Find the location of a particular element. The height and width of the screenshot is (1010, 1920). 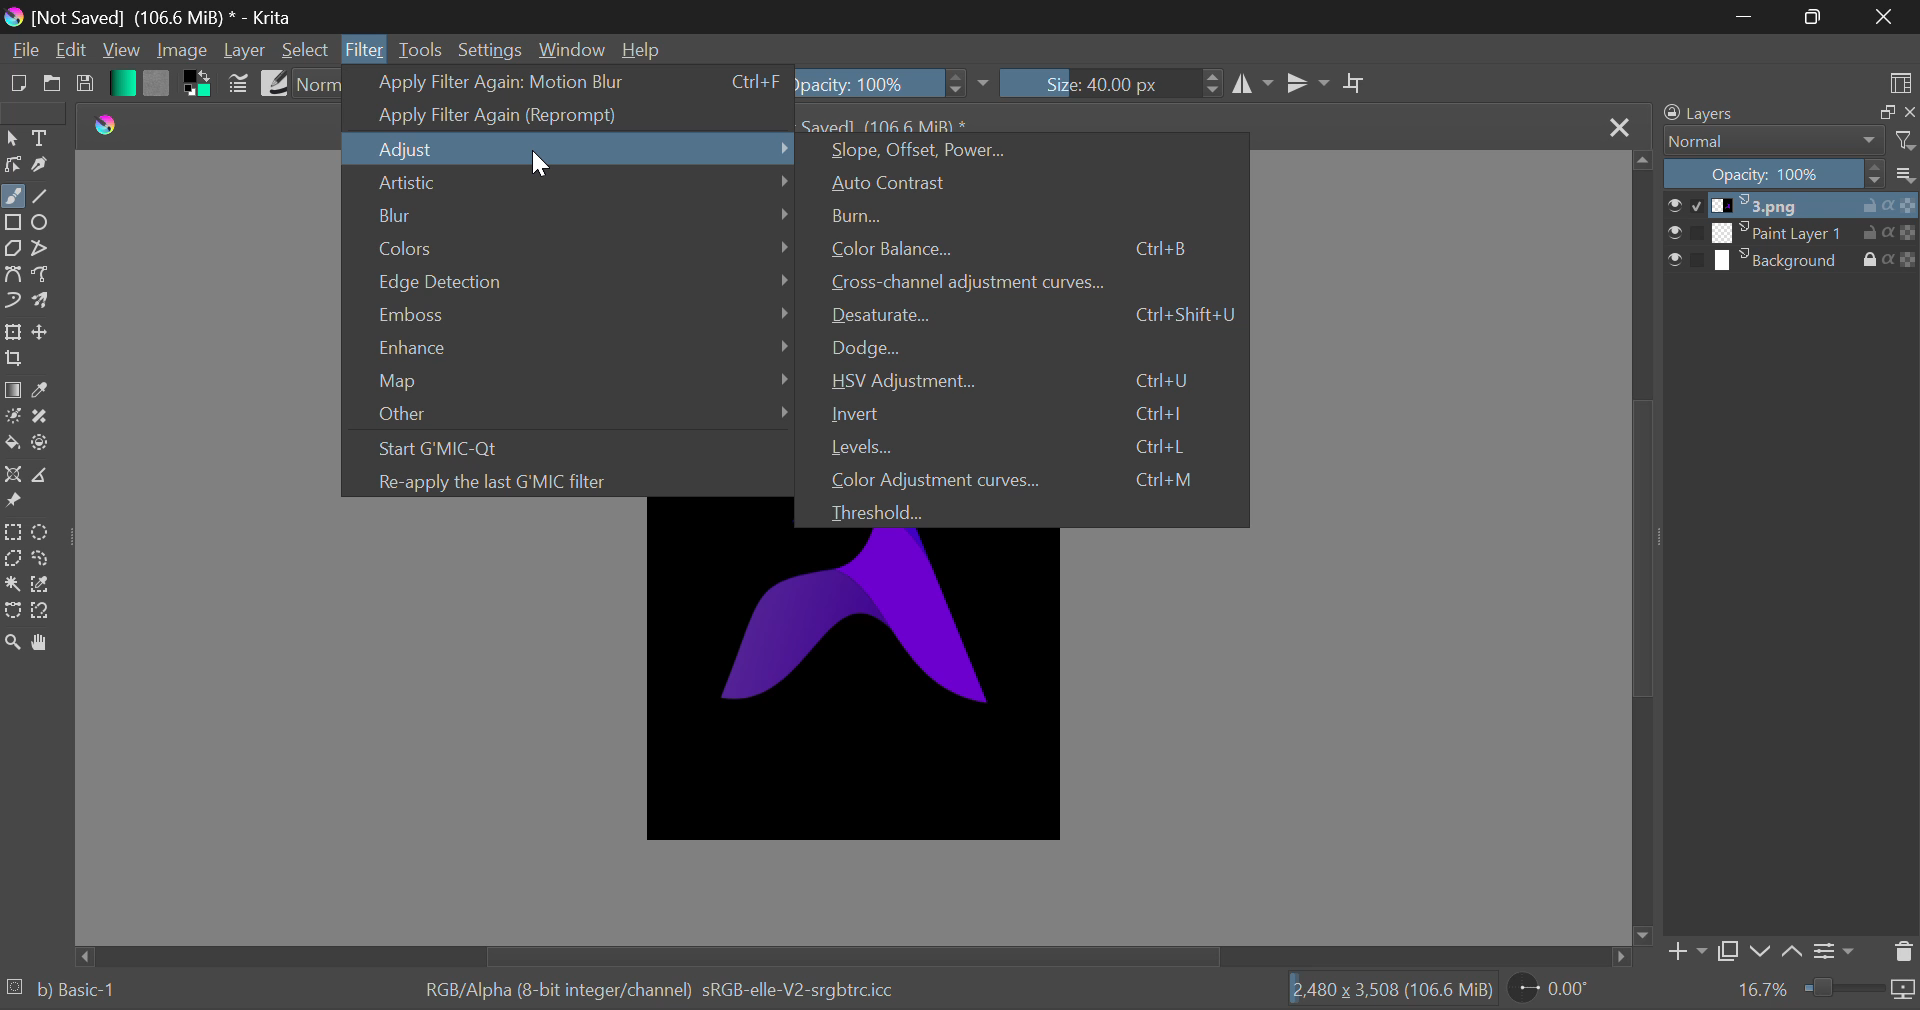

Rectangle is located at coordinates (16, 223).